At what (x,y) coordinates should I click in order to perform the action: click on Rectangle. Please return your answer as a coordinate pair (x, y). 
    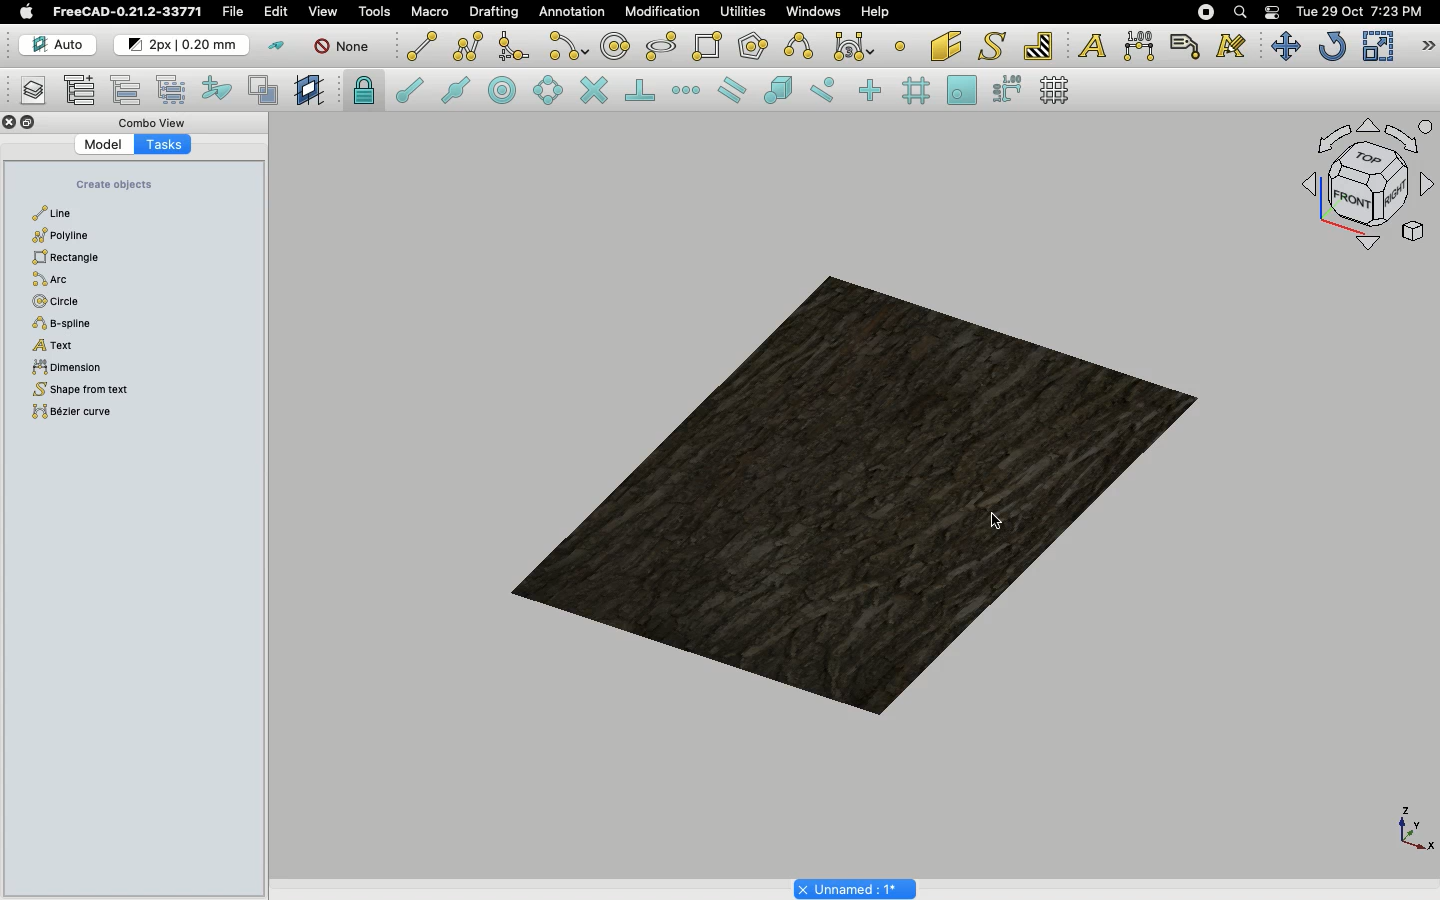
    Looking at the image, I should click on (65, 257).